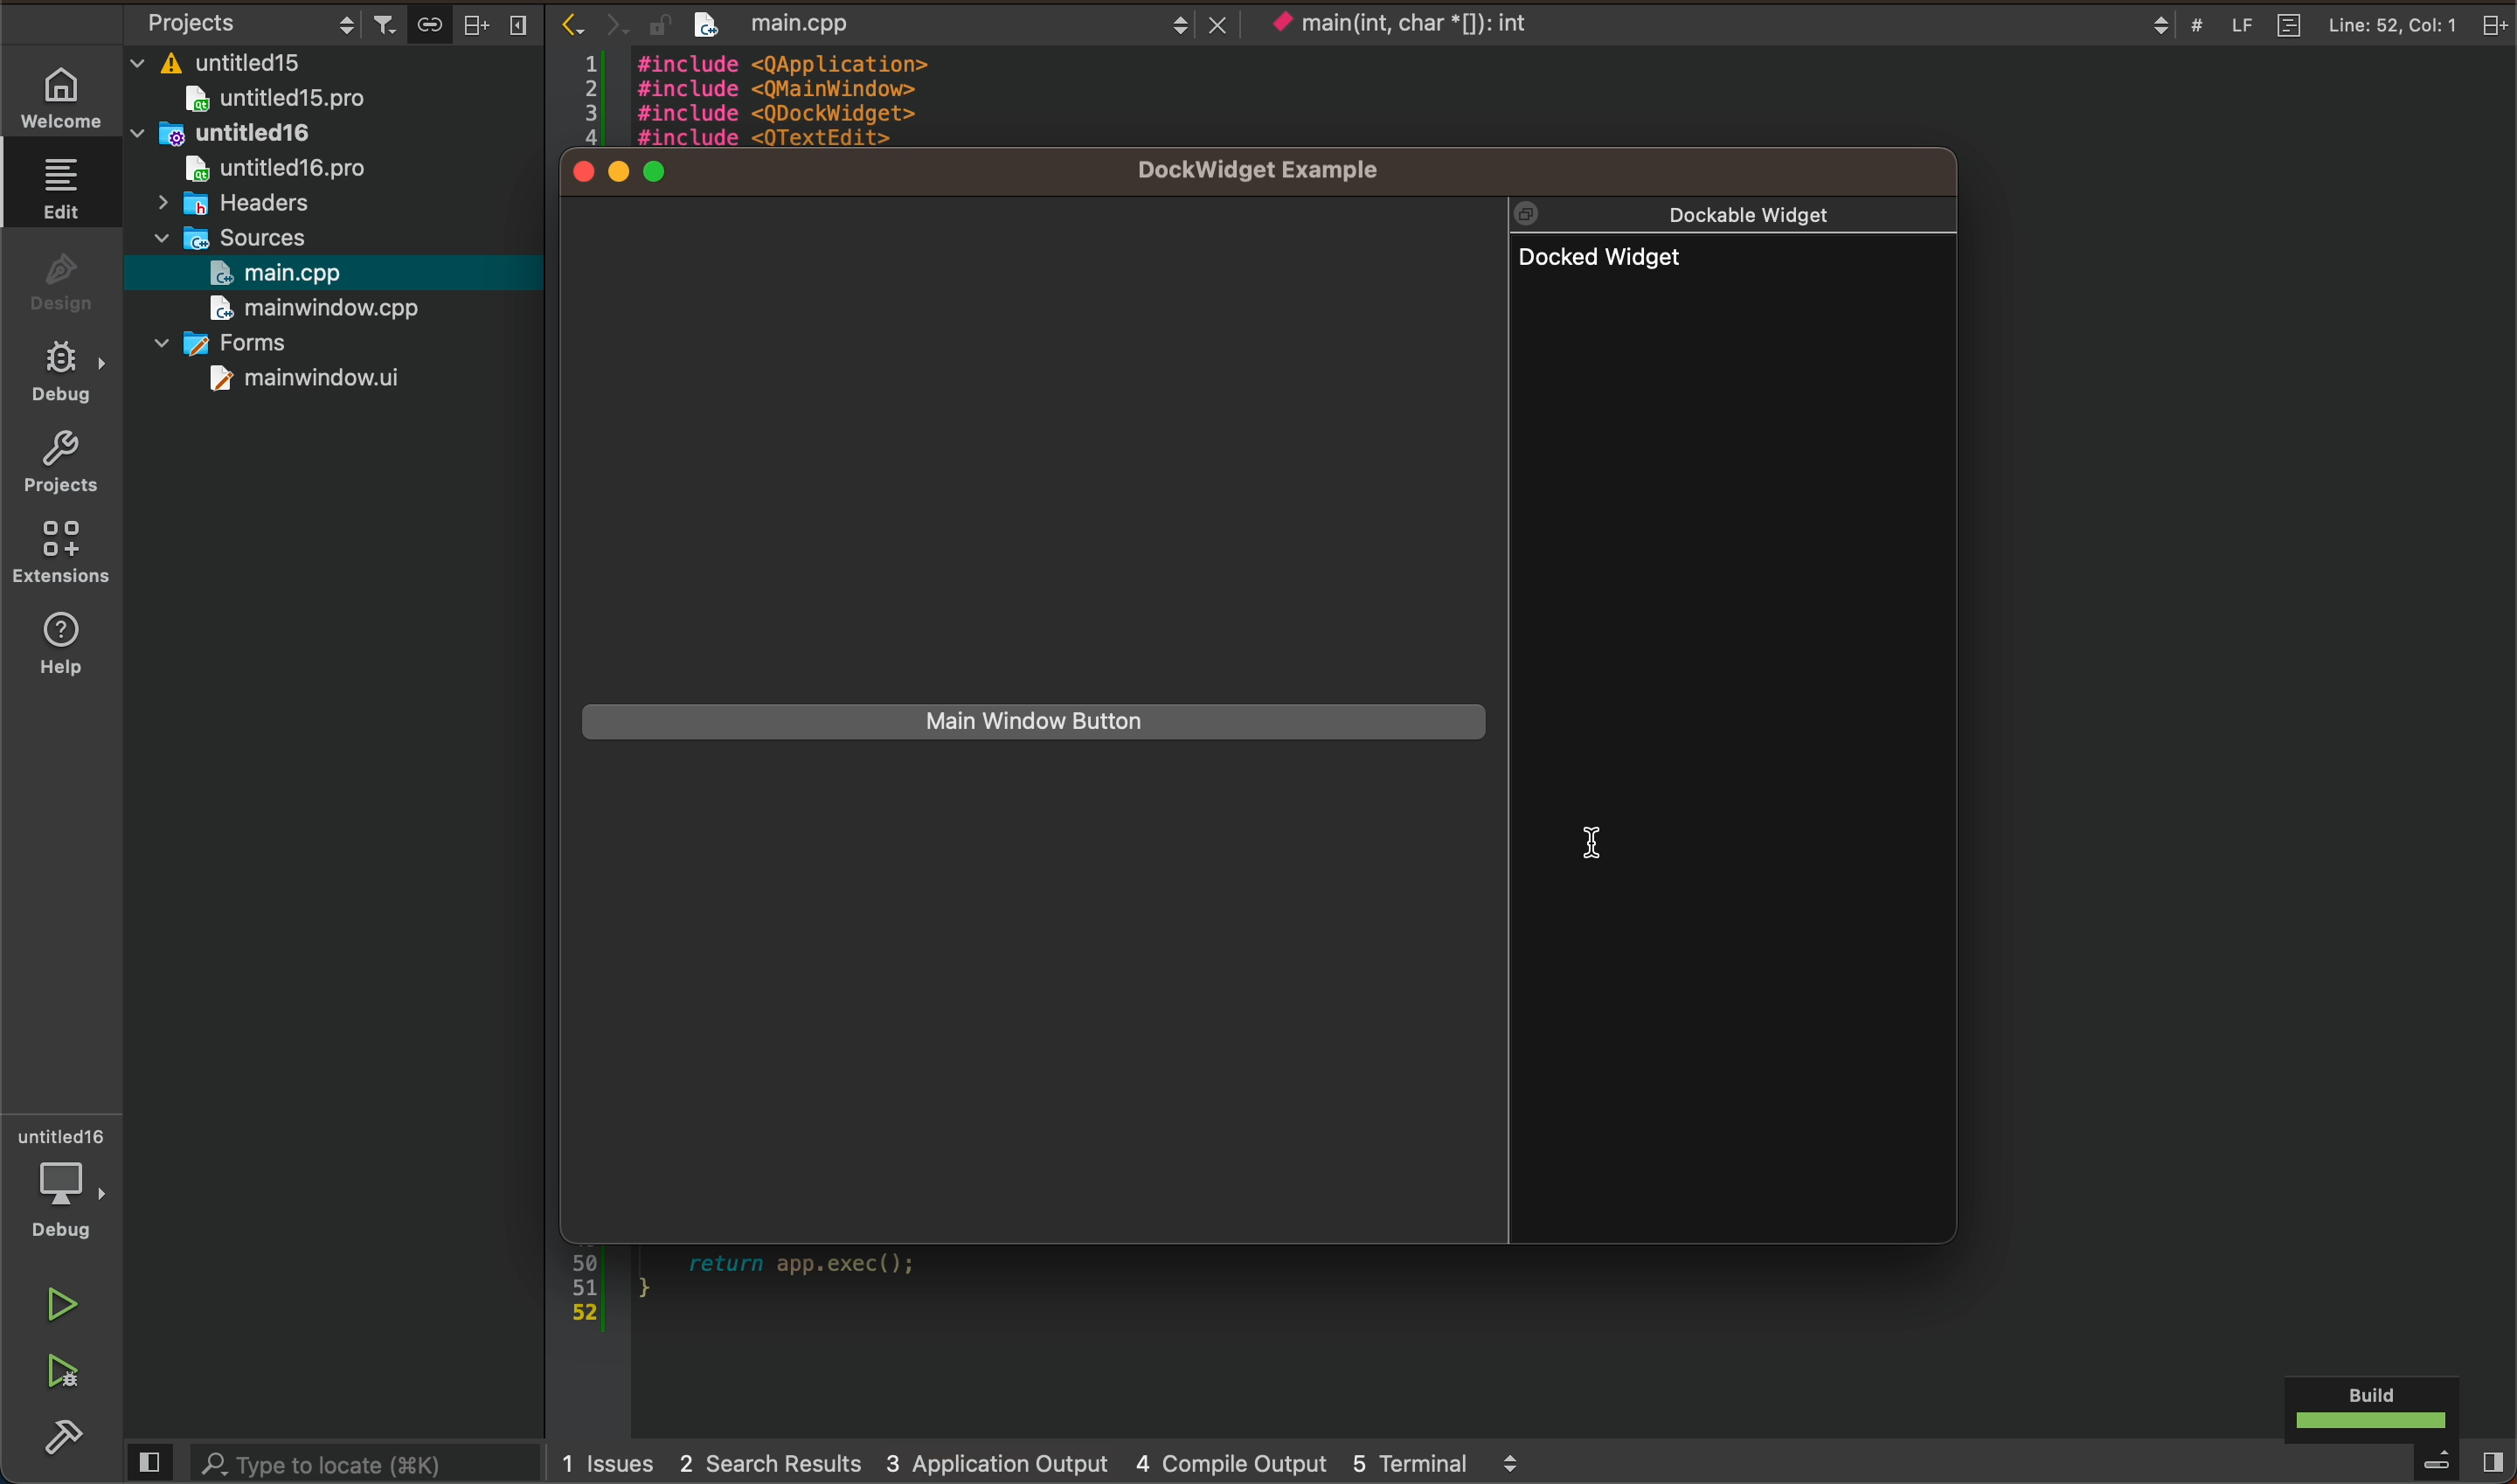 The image size is (2517, 1484). What do you see at coordinates (367, 1464) in the screenshot?
I see `search` at bounding box center [367, 1464].